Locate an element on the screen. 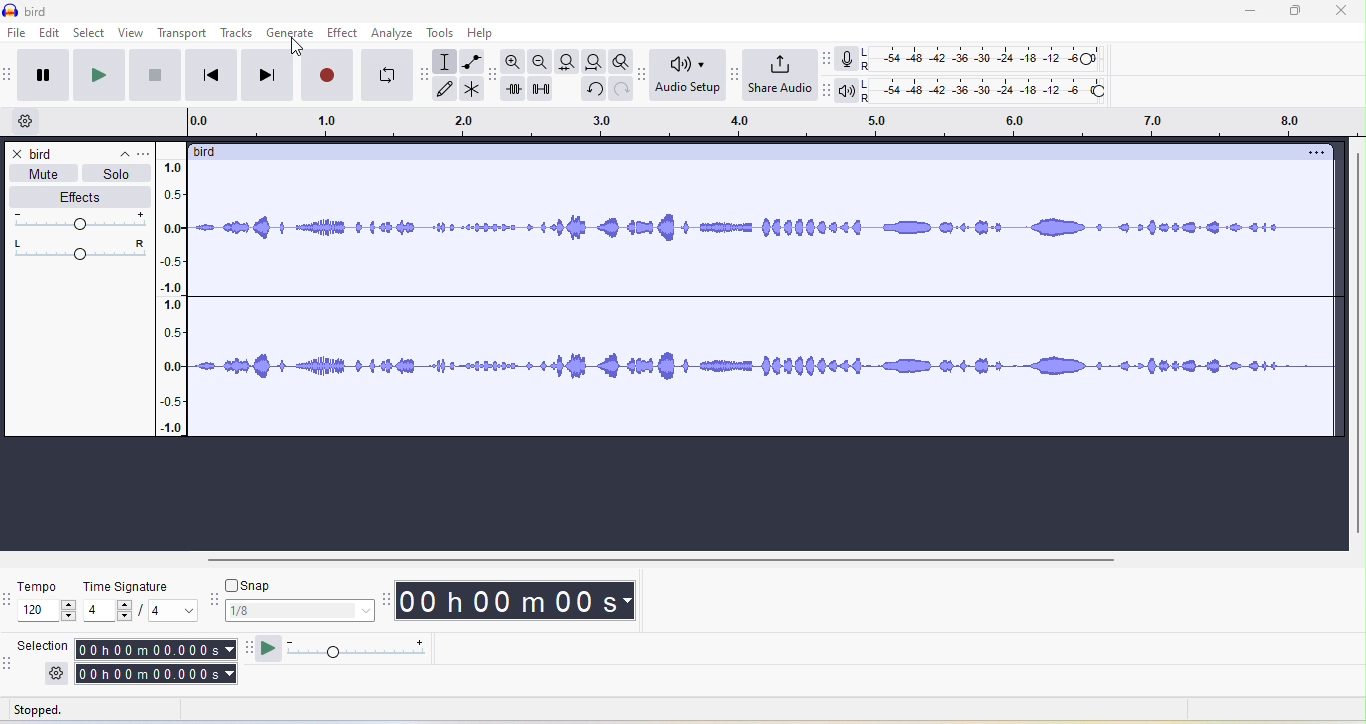 This screenshot has height=724, width=1366. bird is located at coordinates (42, 153).